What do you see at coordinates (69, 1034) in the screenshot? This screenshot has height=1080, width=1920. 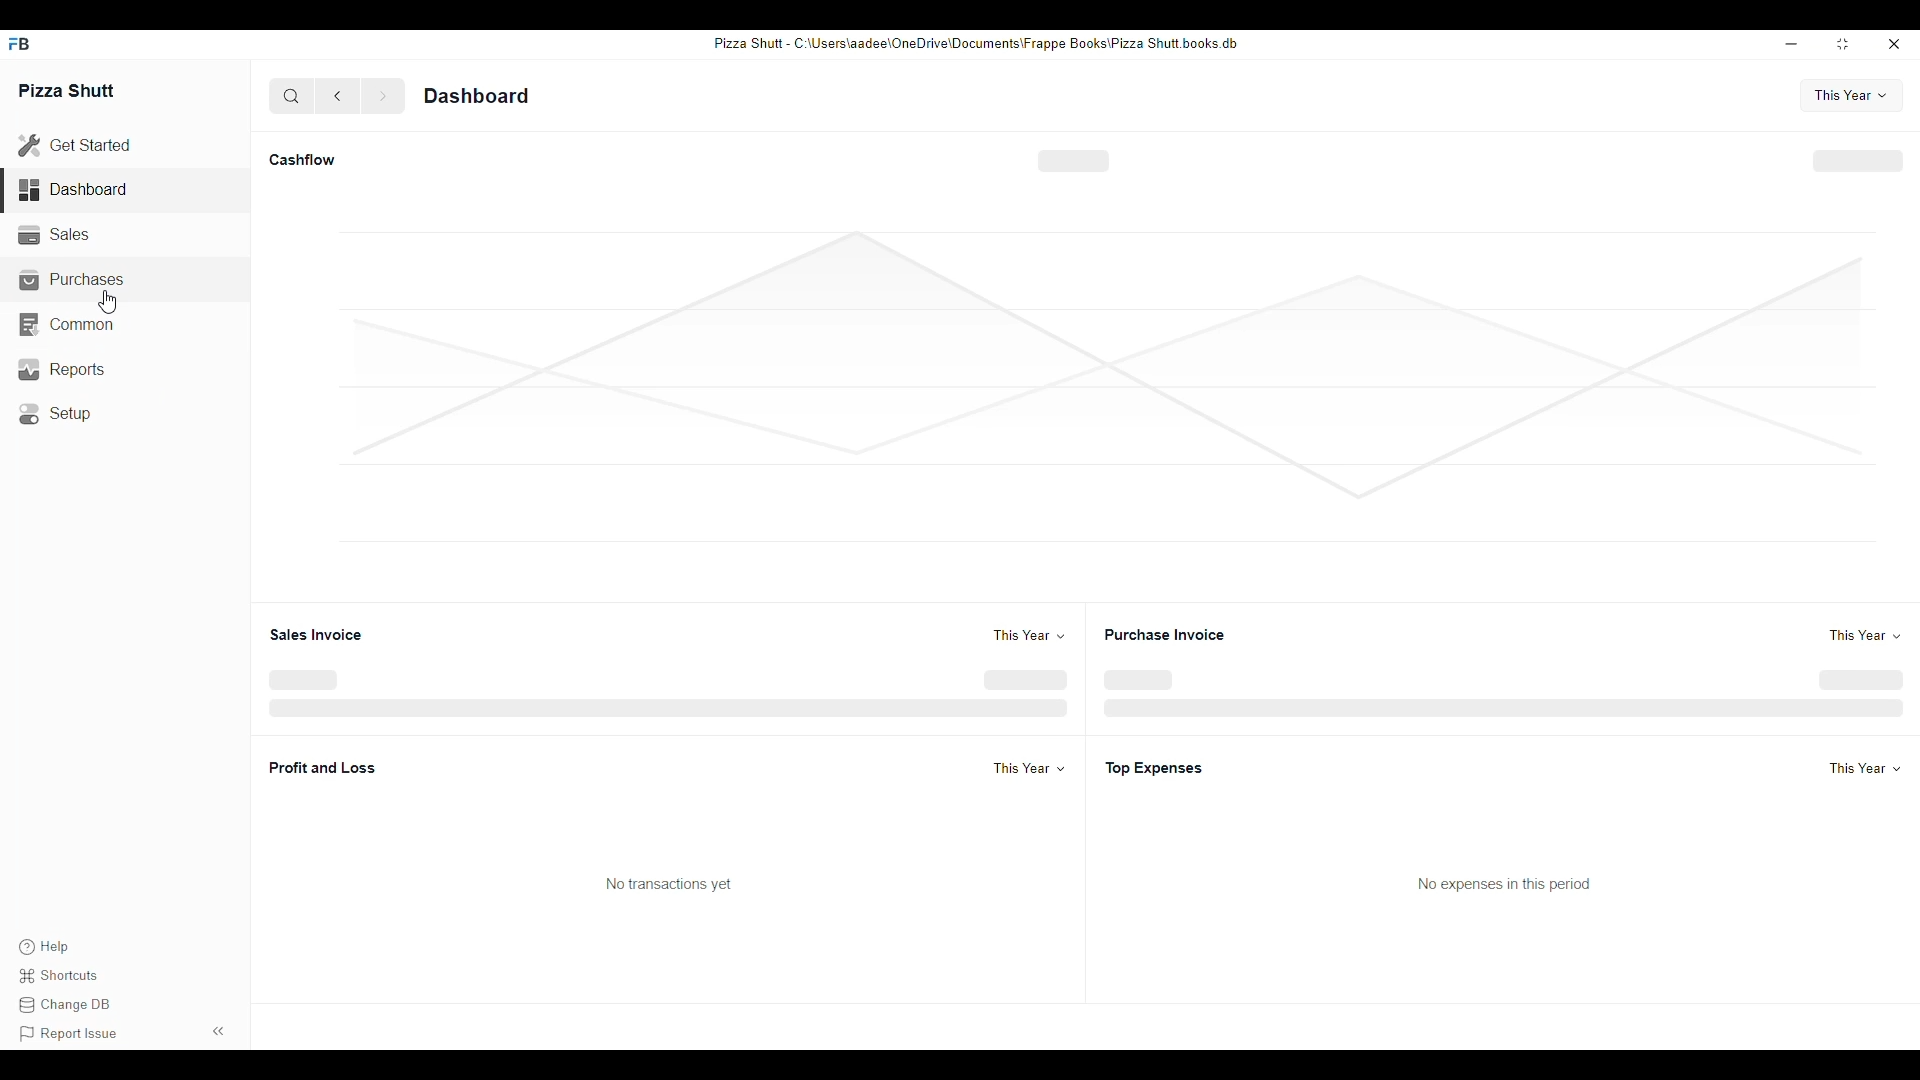 I see `Report issue` at bounding box center [69, 1034].